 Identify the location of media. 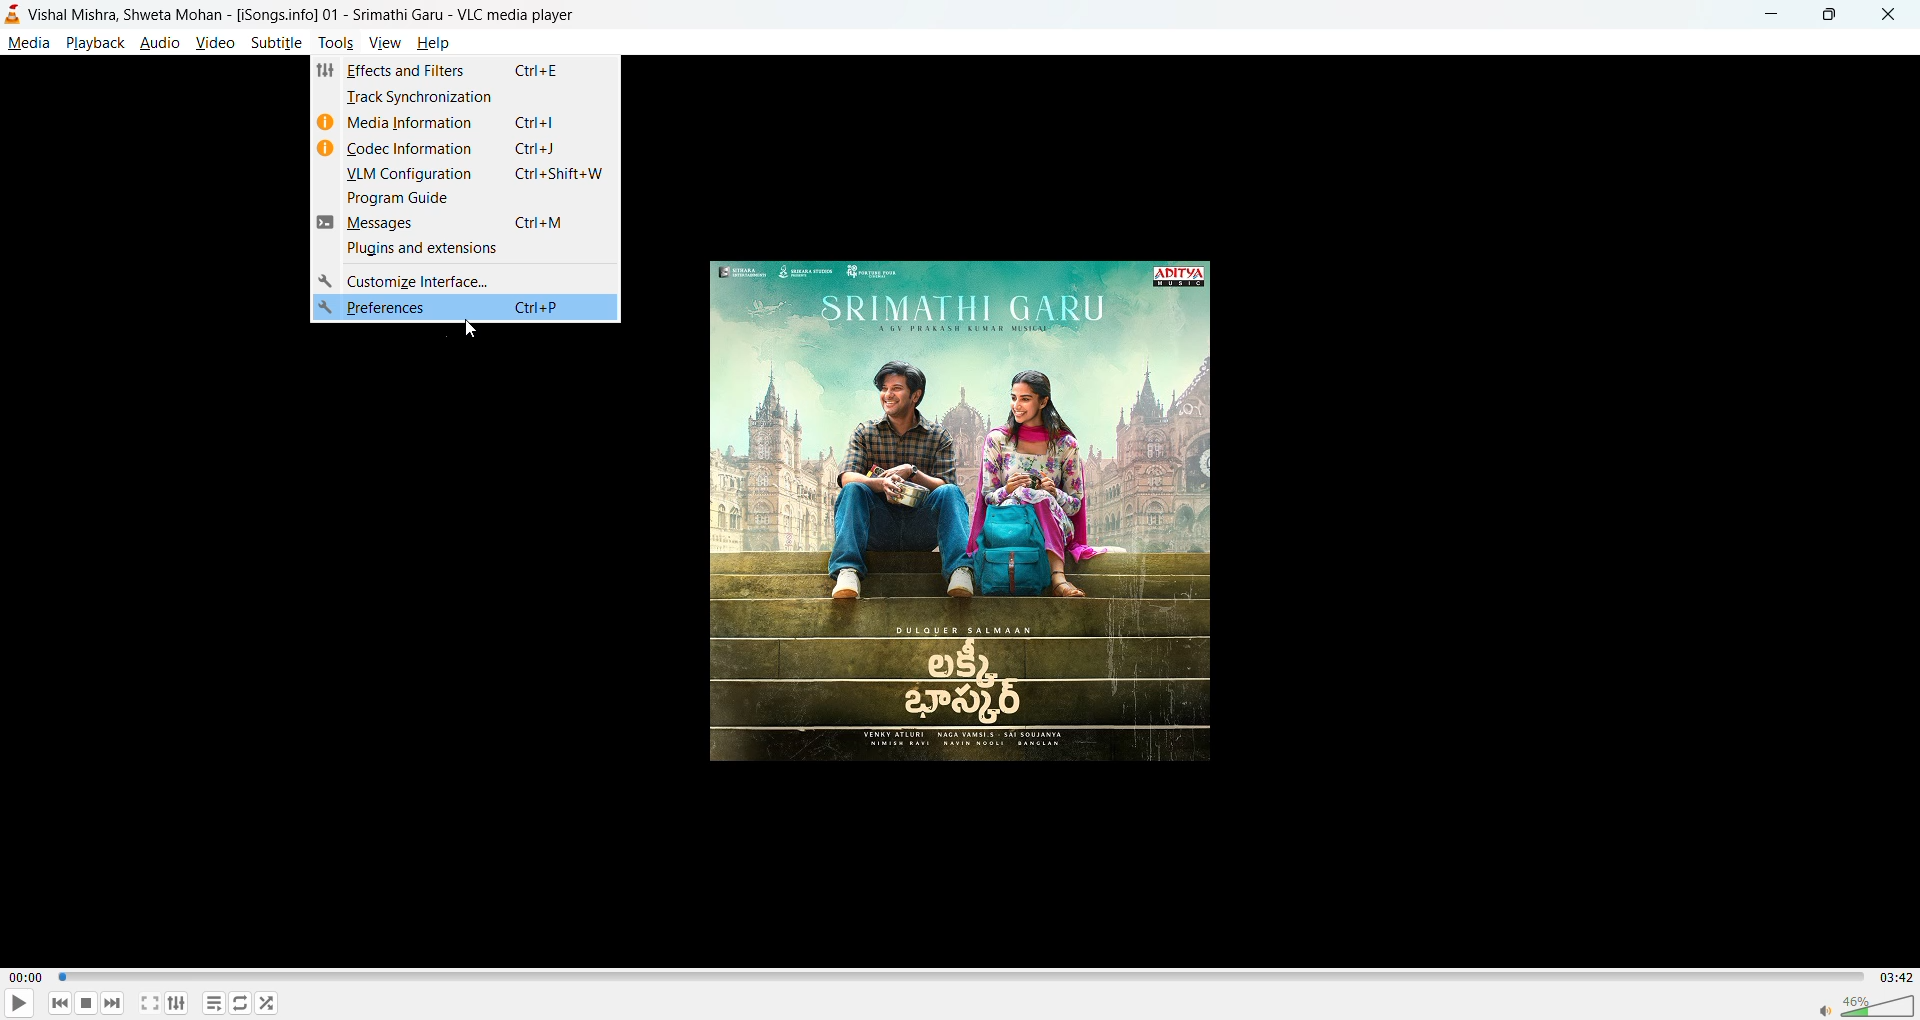
(28, 43).